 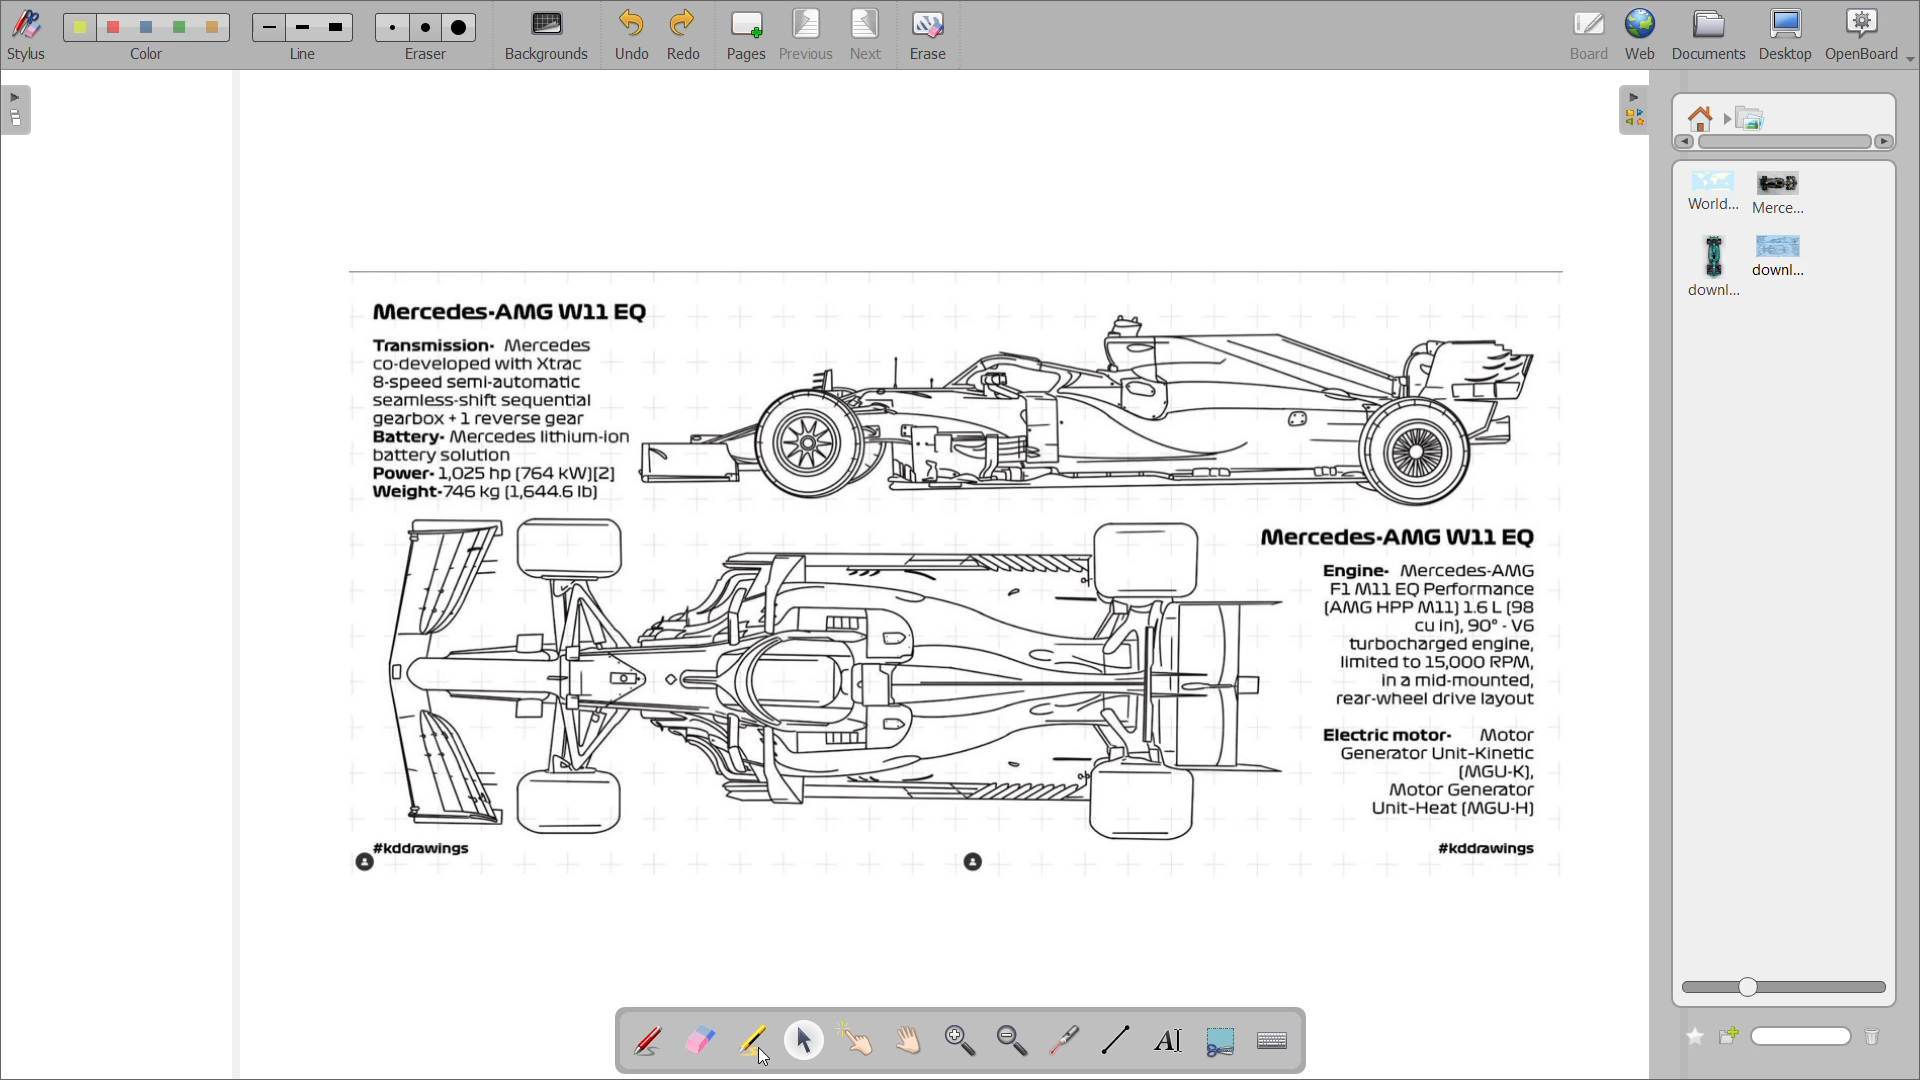 What do you see at coordinates (1781, 257) in the screenshot?
I see `image 4` at bounding box center [1781, 257].